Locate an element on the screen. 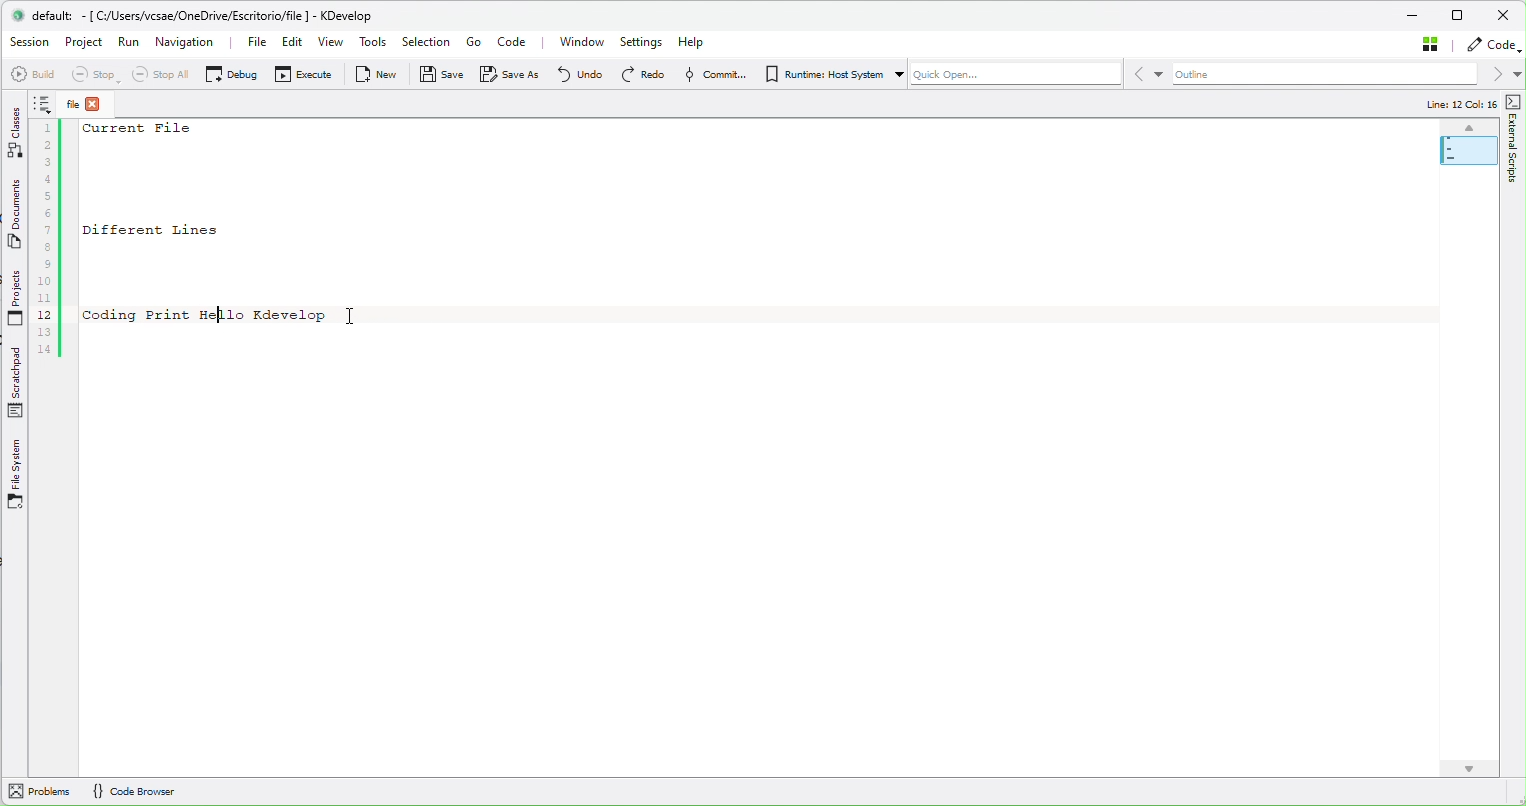  Quickopen is located at coordinates (1014, 77).